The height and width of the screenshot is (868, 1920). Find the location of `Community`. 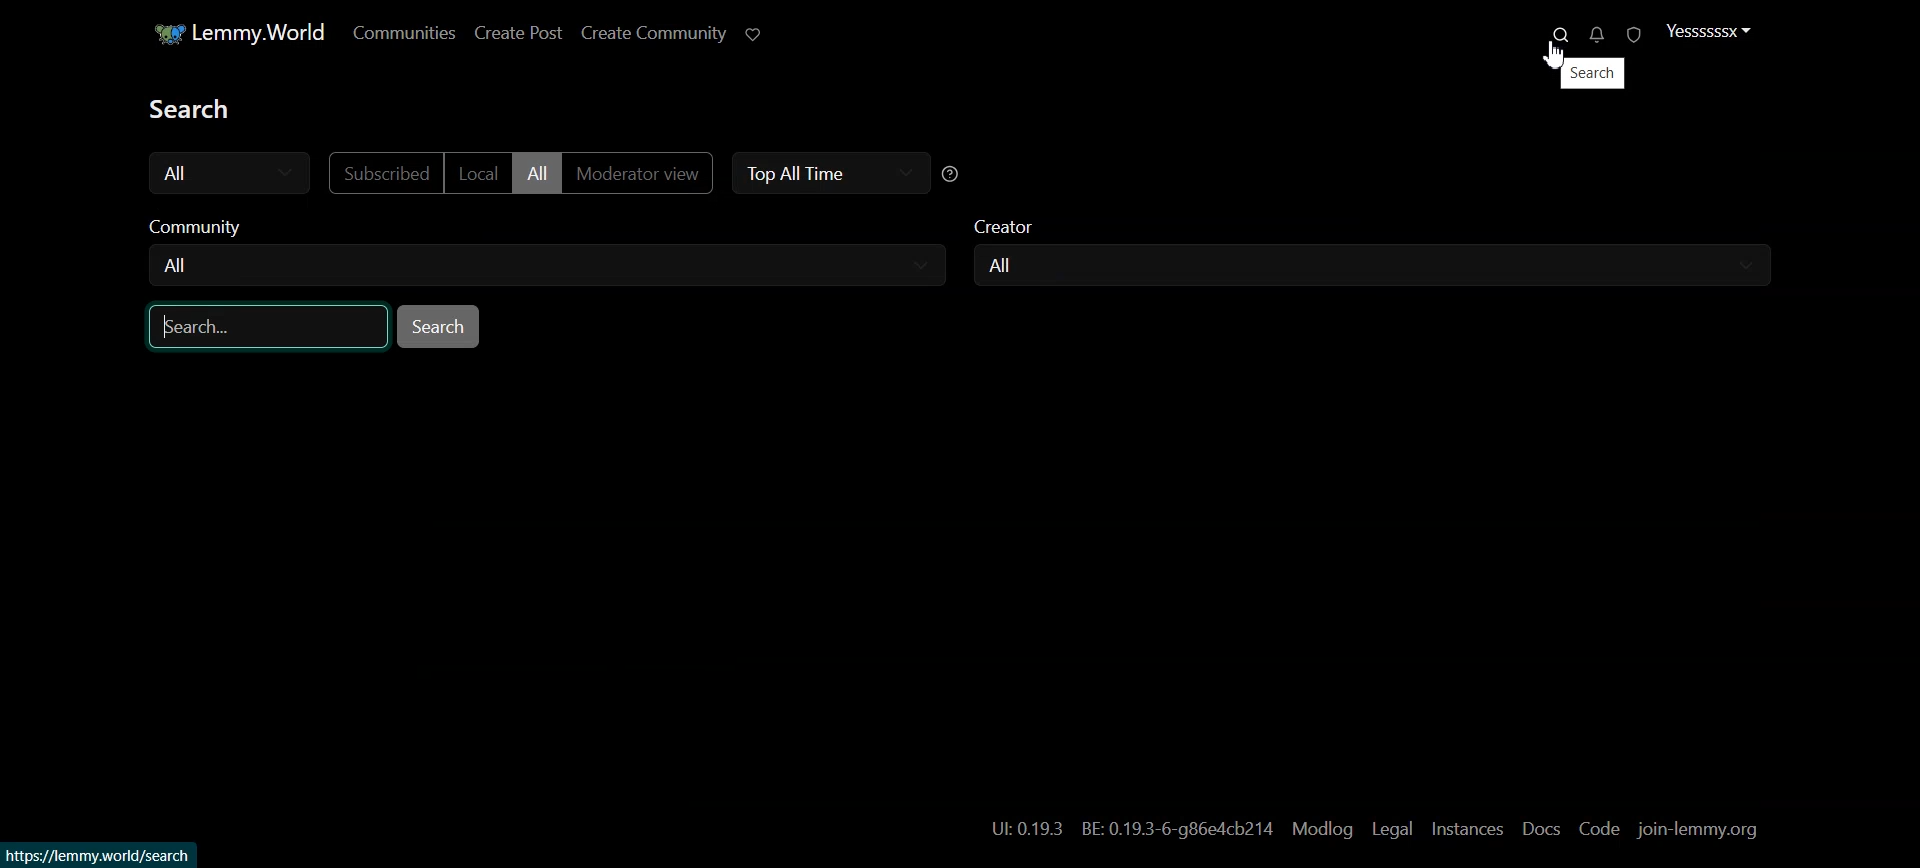

Community is located at coordinates (548, 265).